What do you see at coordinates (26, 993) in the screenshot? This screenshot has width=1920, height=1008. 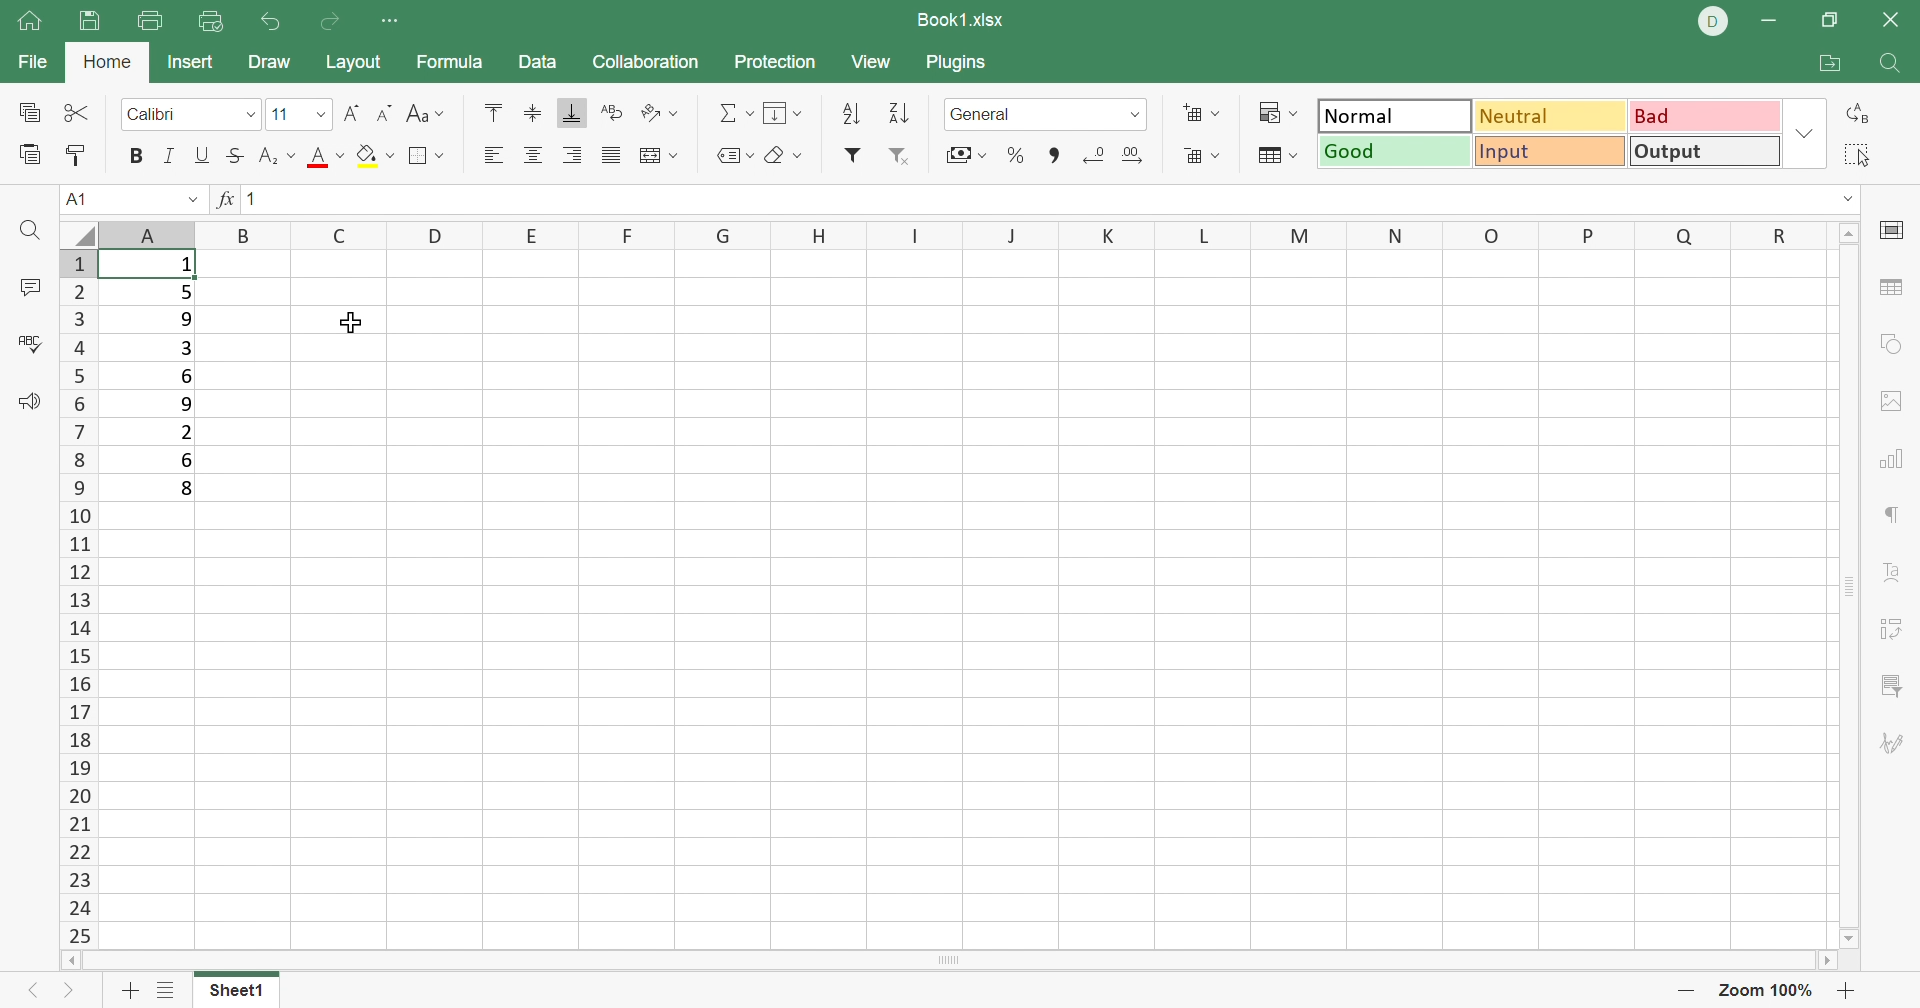 I see `Previous` at bounding box center [26, 993].